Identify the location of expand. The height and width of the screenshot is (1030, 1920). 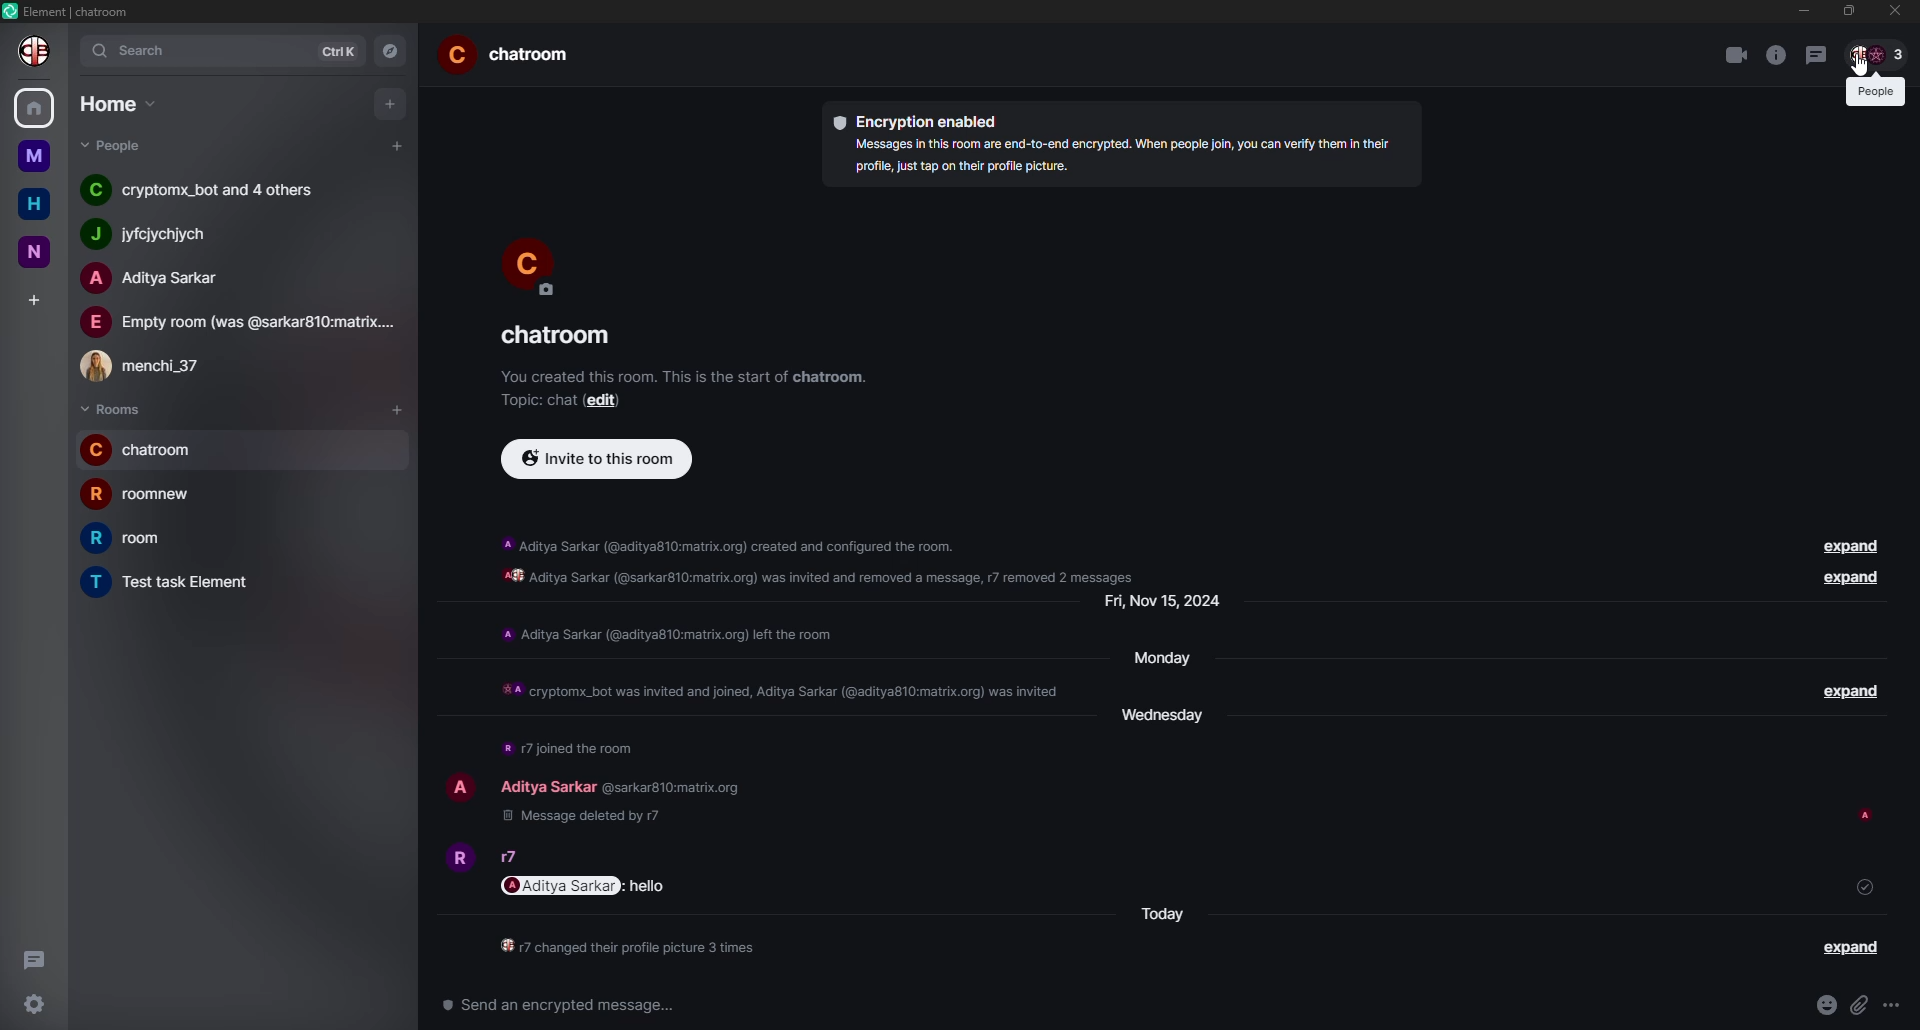
(1855, 949).